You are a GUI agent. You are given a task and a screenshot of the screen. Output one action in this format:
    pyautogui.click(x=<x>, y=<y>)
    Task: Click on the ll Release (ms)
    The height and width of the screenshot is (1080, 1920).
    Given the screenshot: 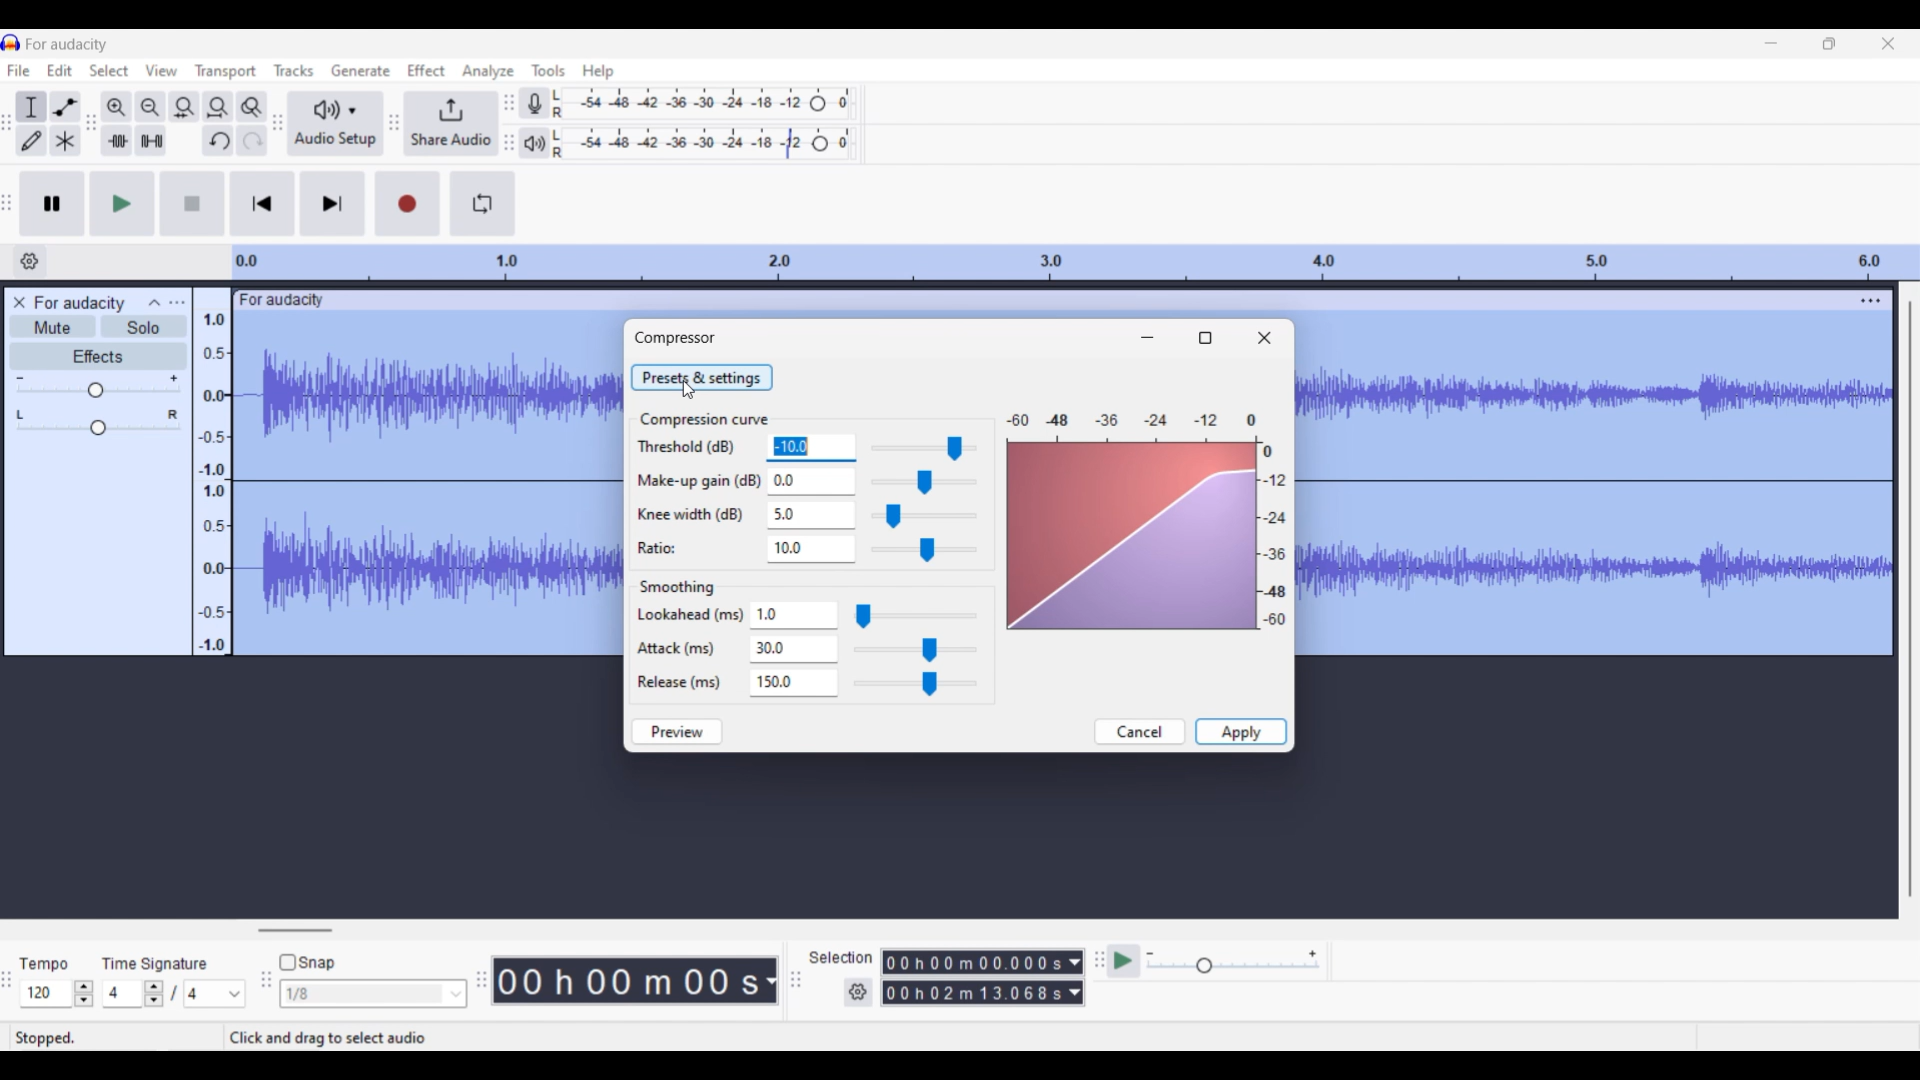 What is the action you would take?
    pyautogui.click(x=676, y=684)
    